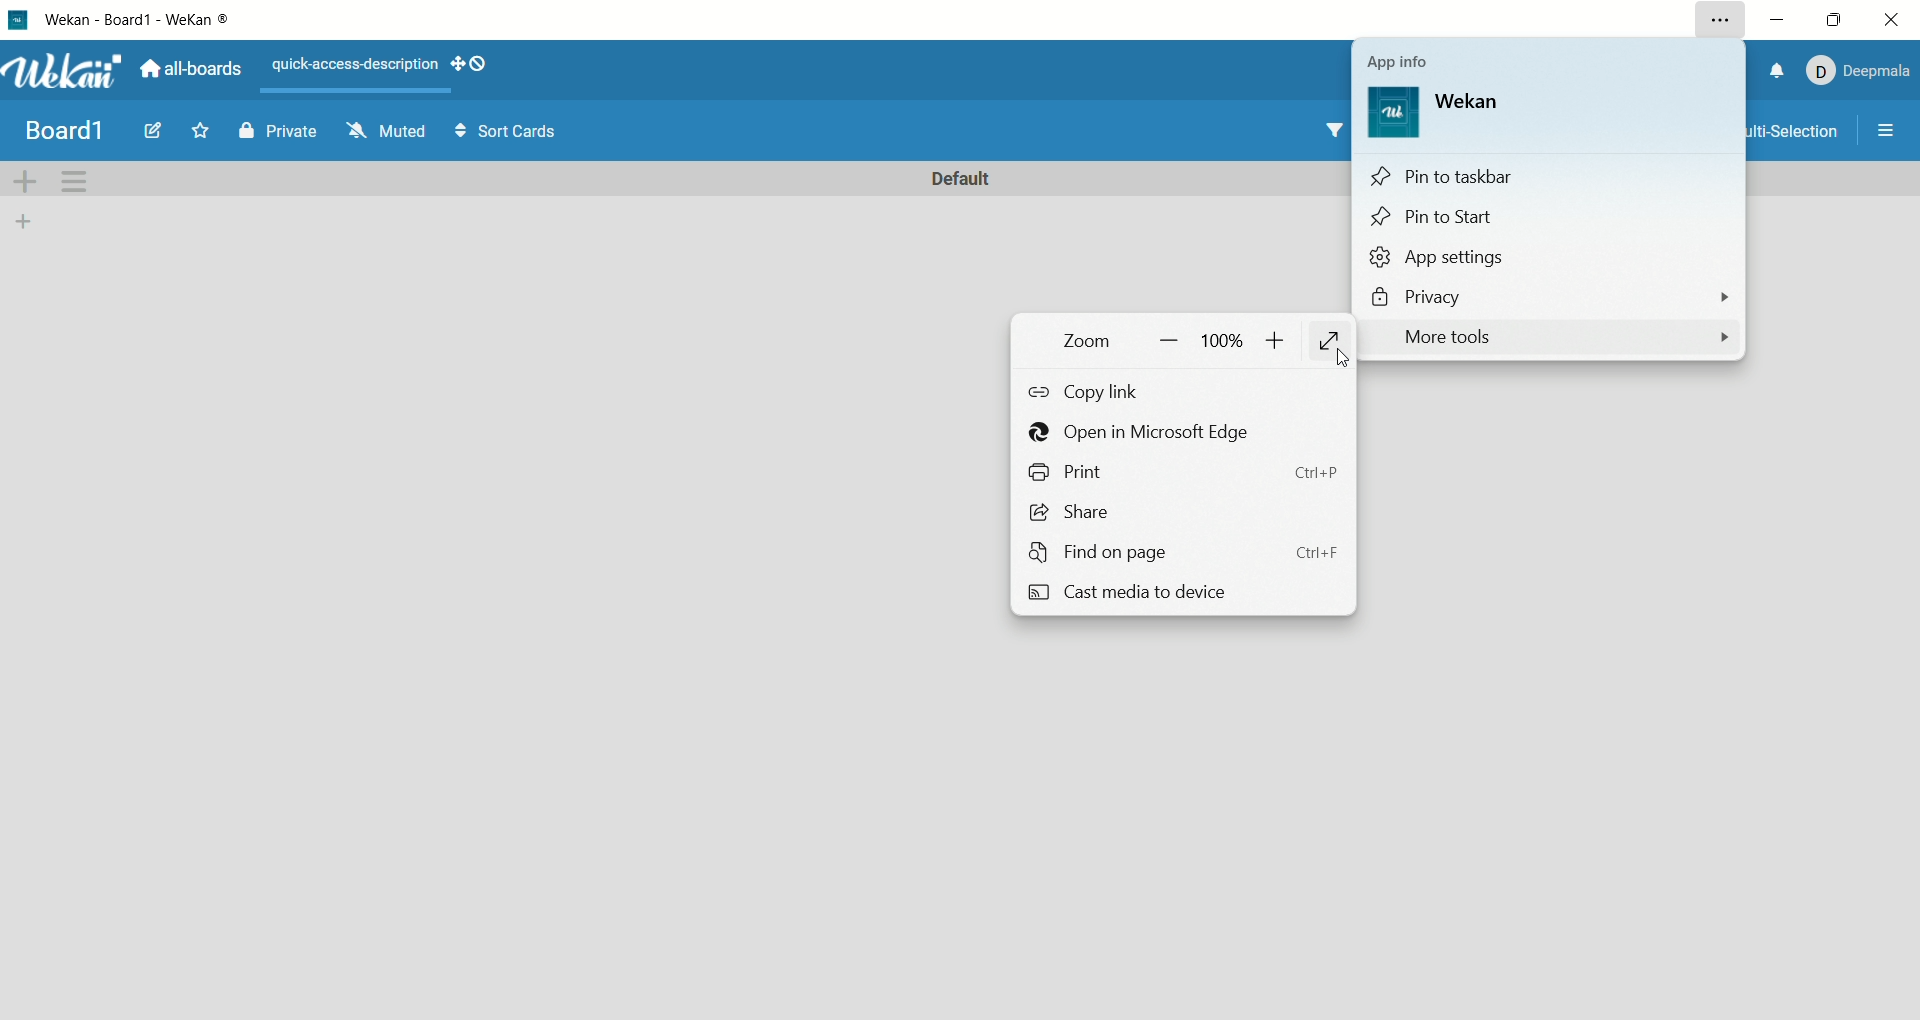 The width and height of the screenshot is (1920, 1020). I want to click on account, so click(1857, 73).